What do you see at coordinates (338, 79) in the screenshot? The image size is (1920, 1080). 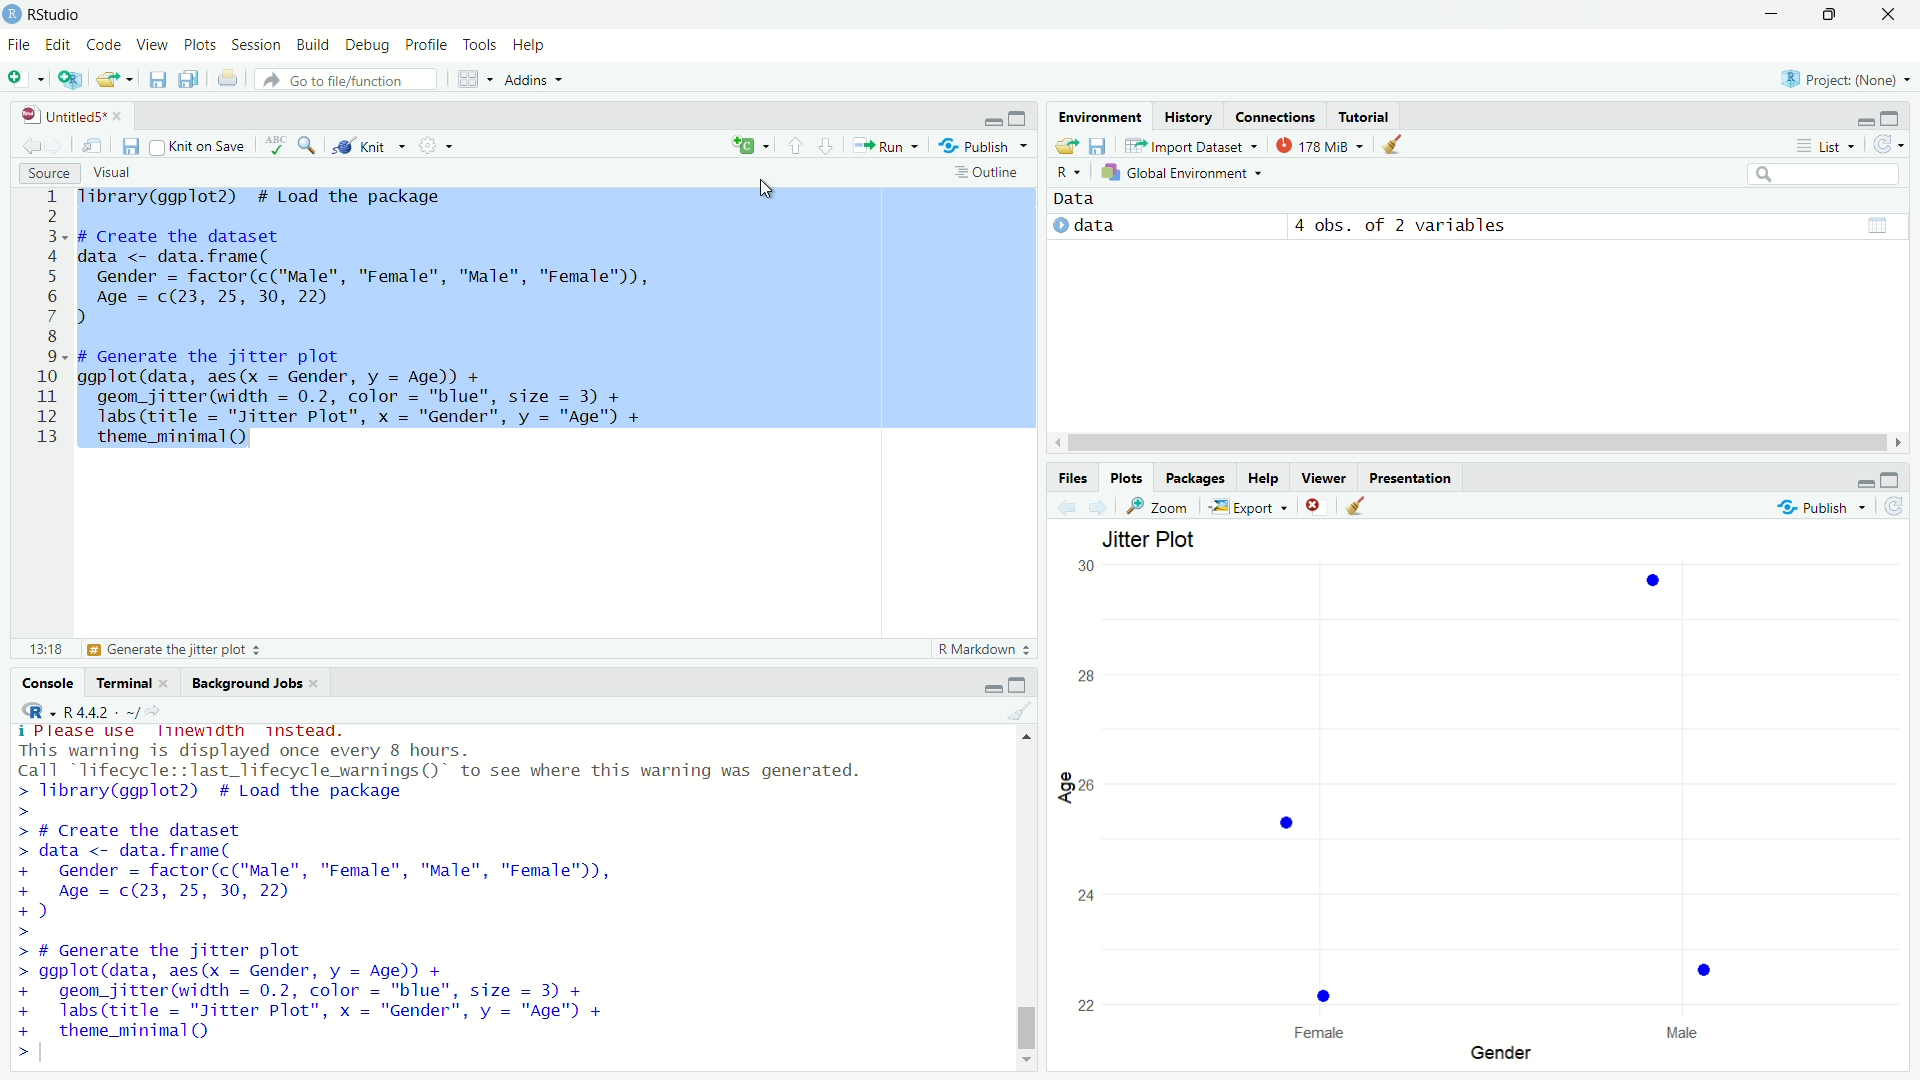 I see `go to file/function` at bounding box center [338, 79].